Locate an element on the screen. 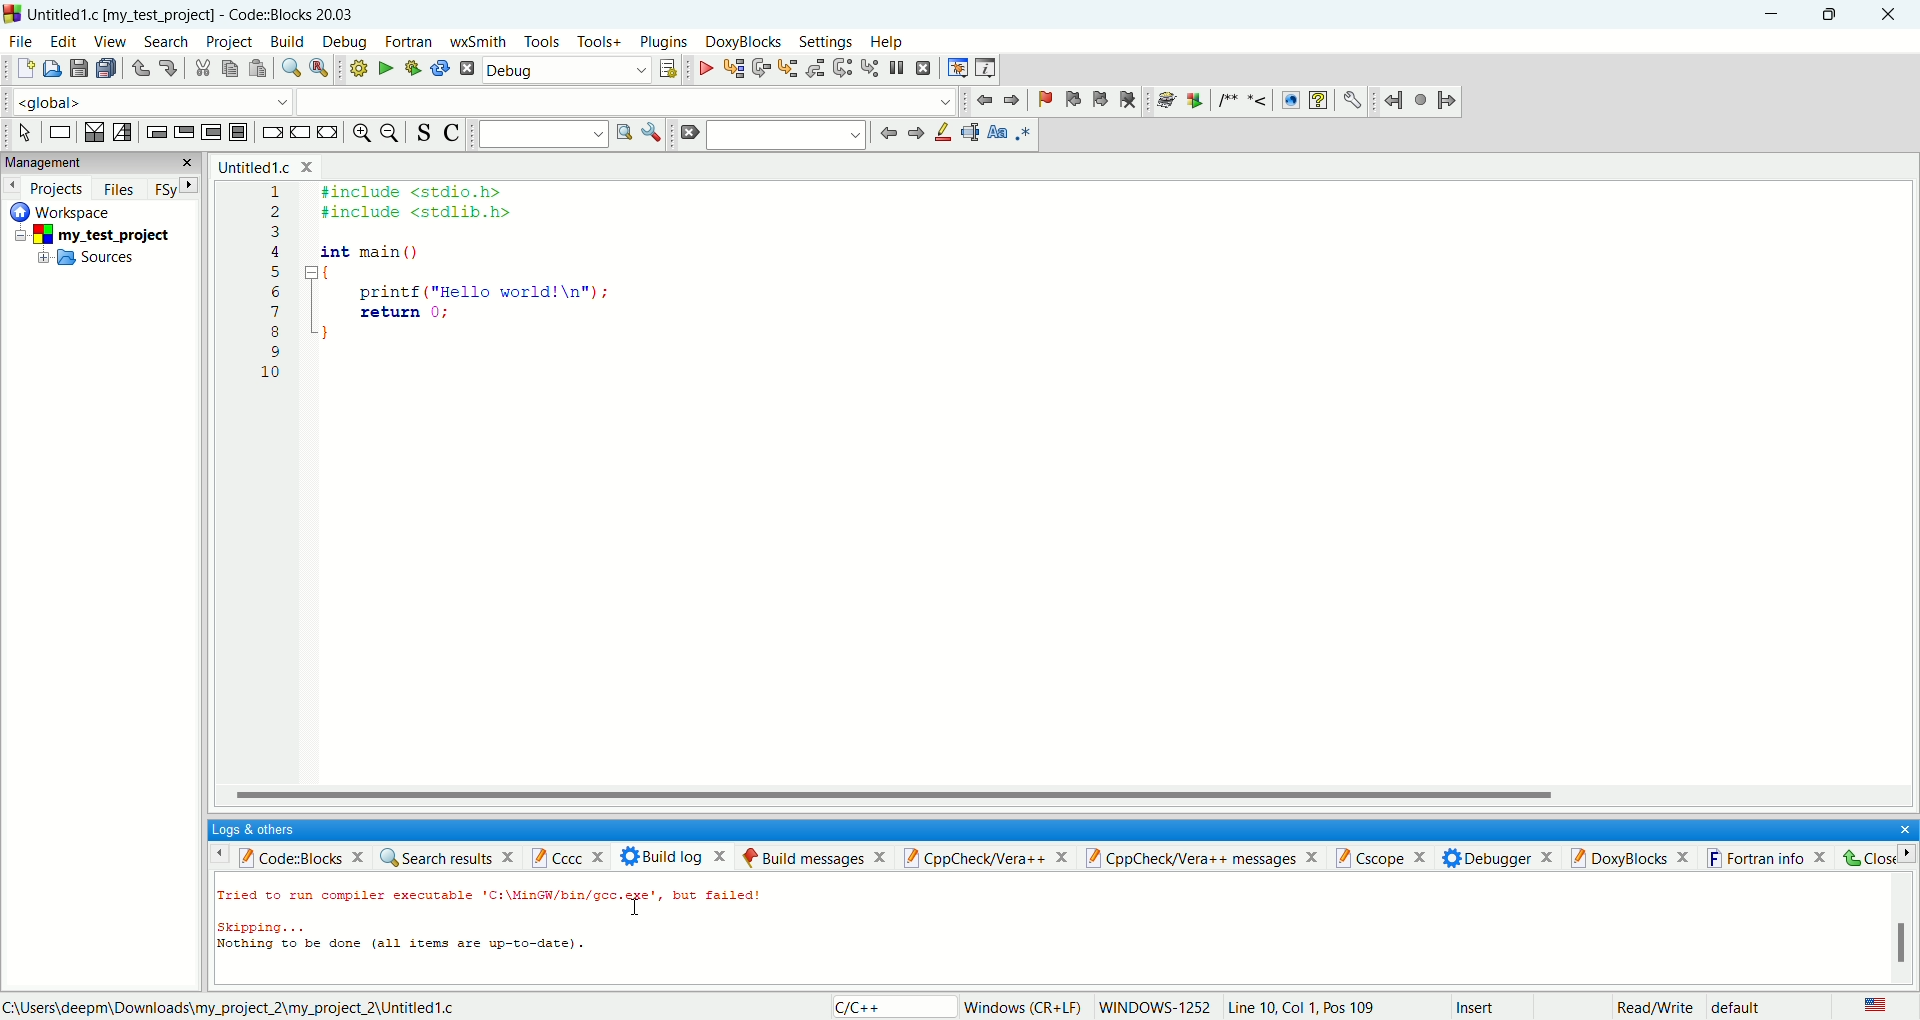  management is located at coordinates (98, 162).